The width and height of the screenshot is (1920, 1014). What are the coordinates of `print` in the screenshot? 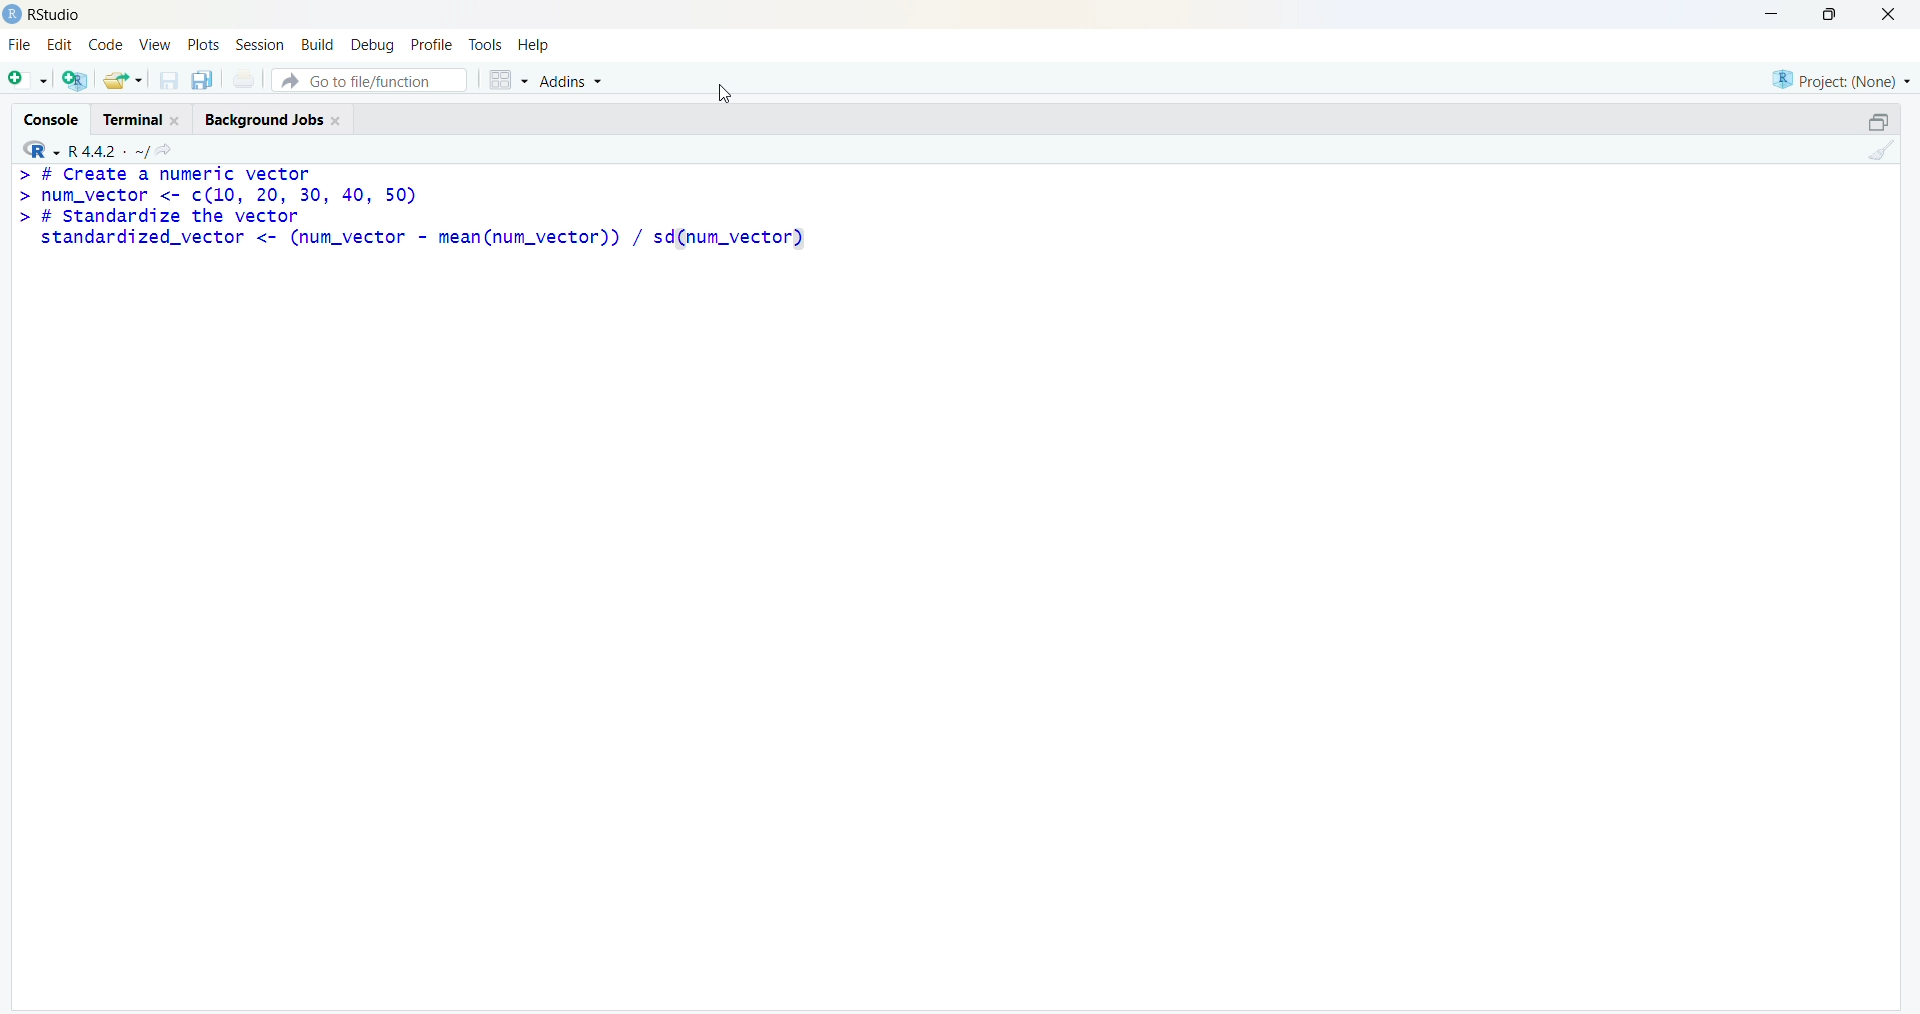 It's located at (244, 78).